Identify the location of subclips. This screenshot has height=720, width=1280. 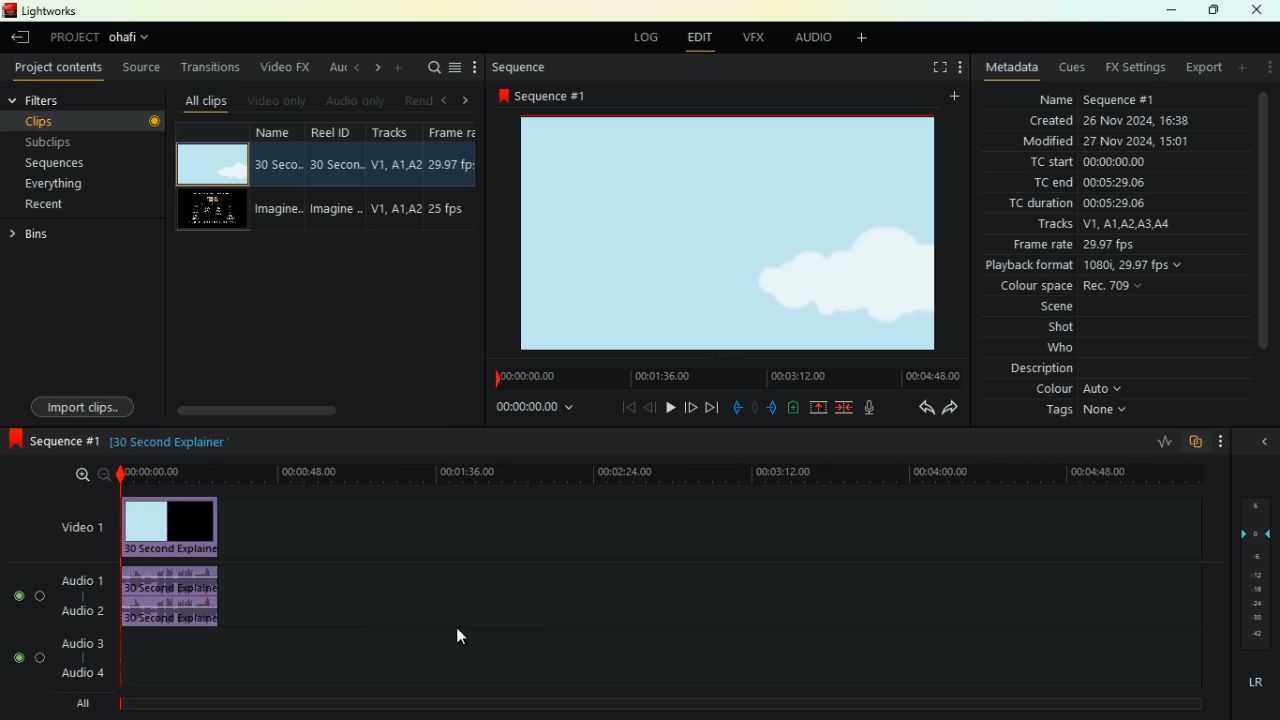
(64, 142).